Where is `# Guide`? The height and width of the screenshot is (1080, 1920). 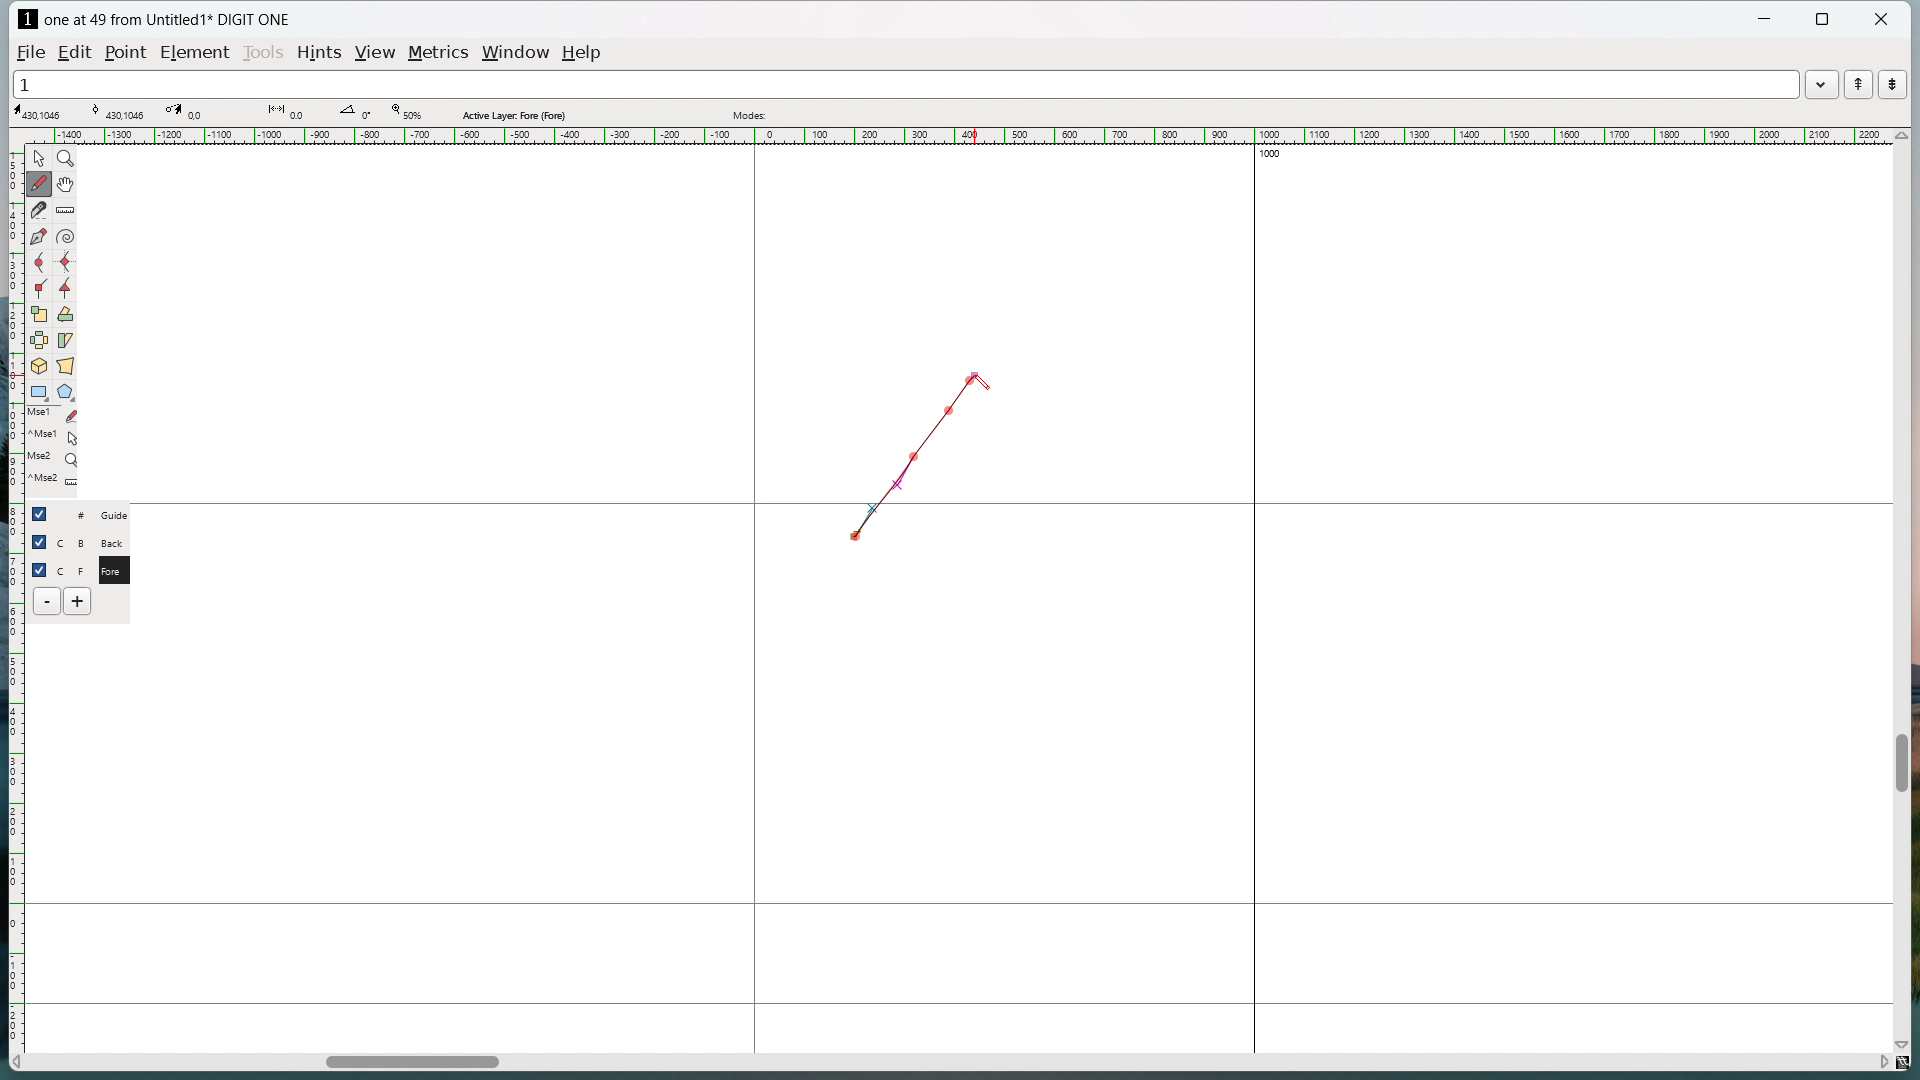 # Guide is located at coordinates (95, 514).